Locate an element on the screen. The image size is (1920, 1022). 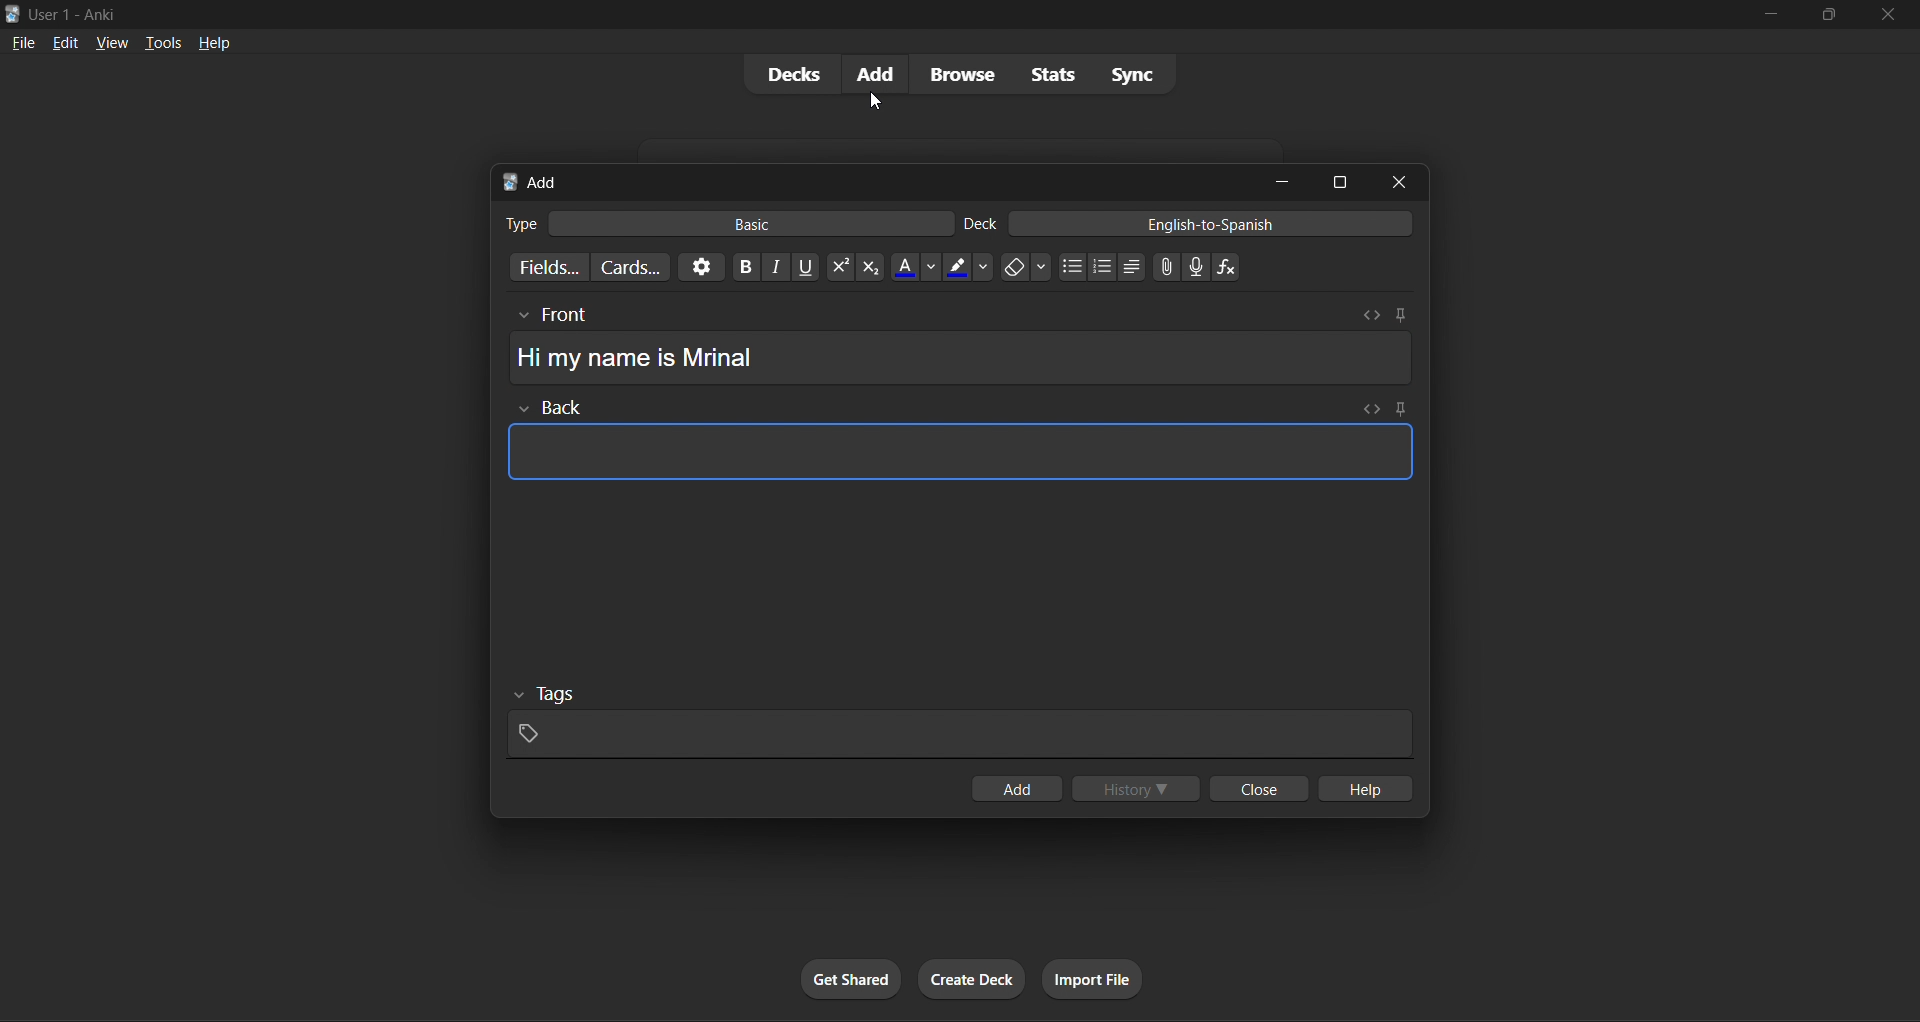
customize card templates is located at coordinates (632, 264).